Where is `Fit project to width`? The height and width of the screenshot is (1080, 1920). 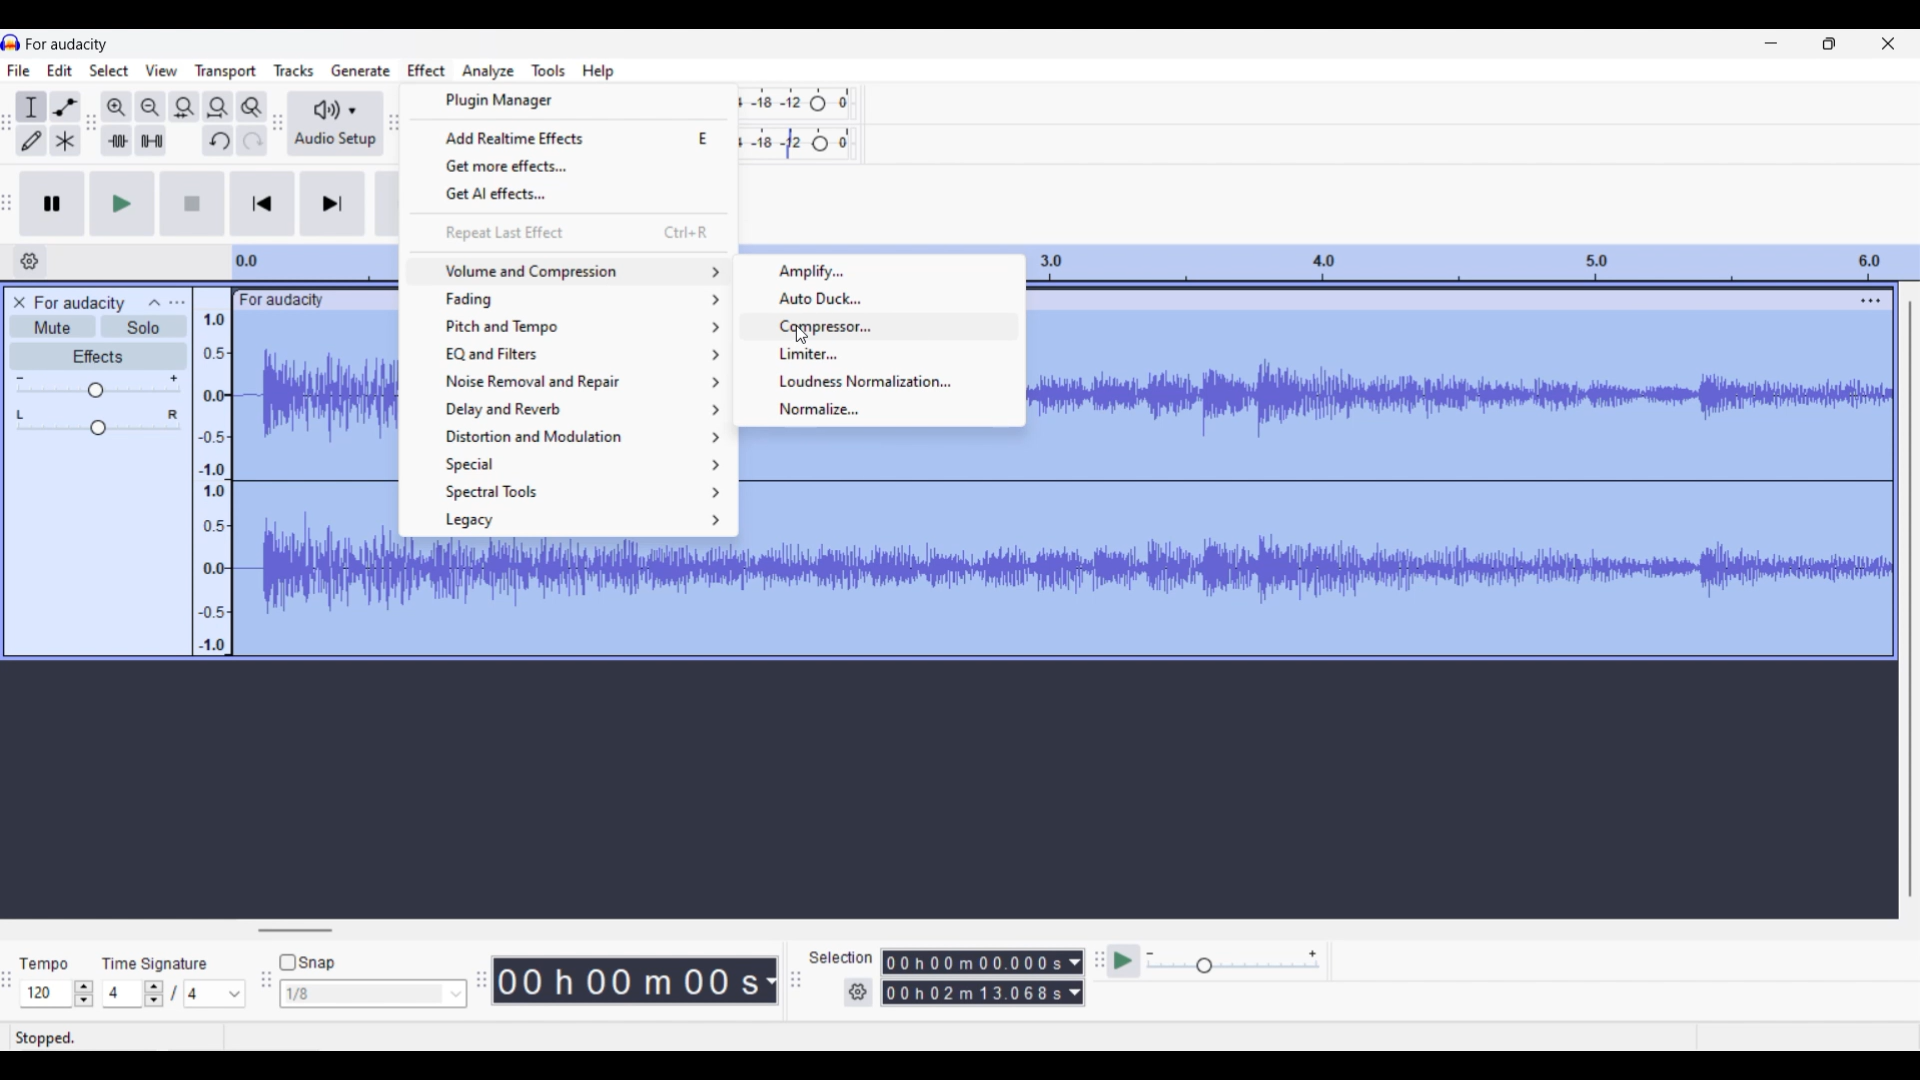
Fit project to width is located at coordinates (218, 106).